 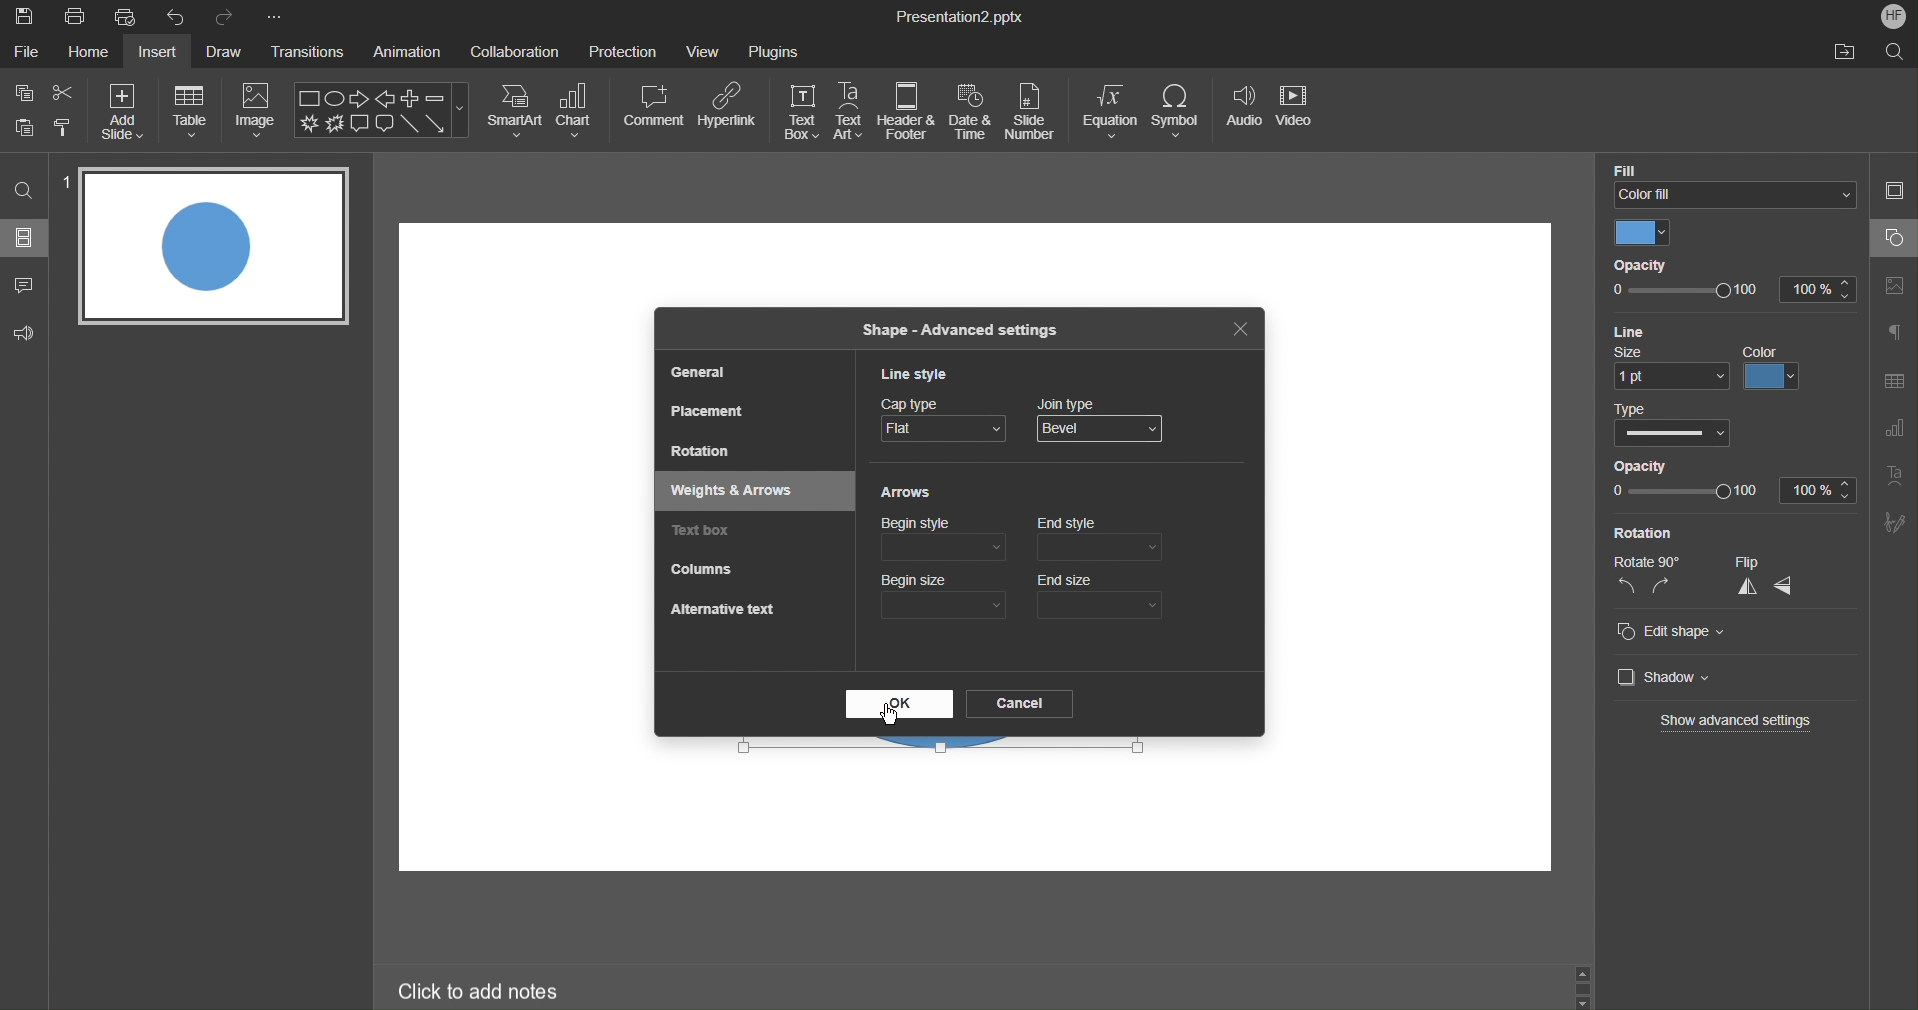 I want to click on More, so click(x=274, y=17).